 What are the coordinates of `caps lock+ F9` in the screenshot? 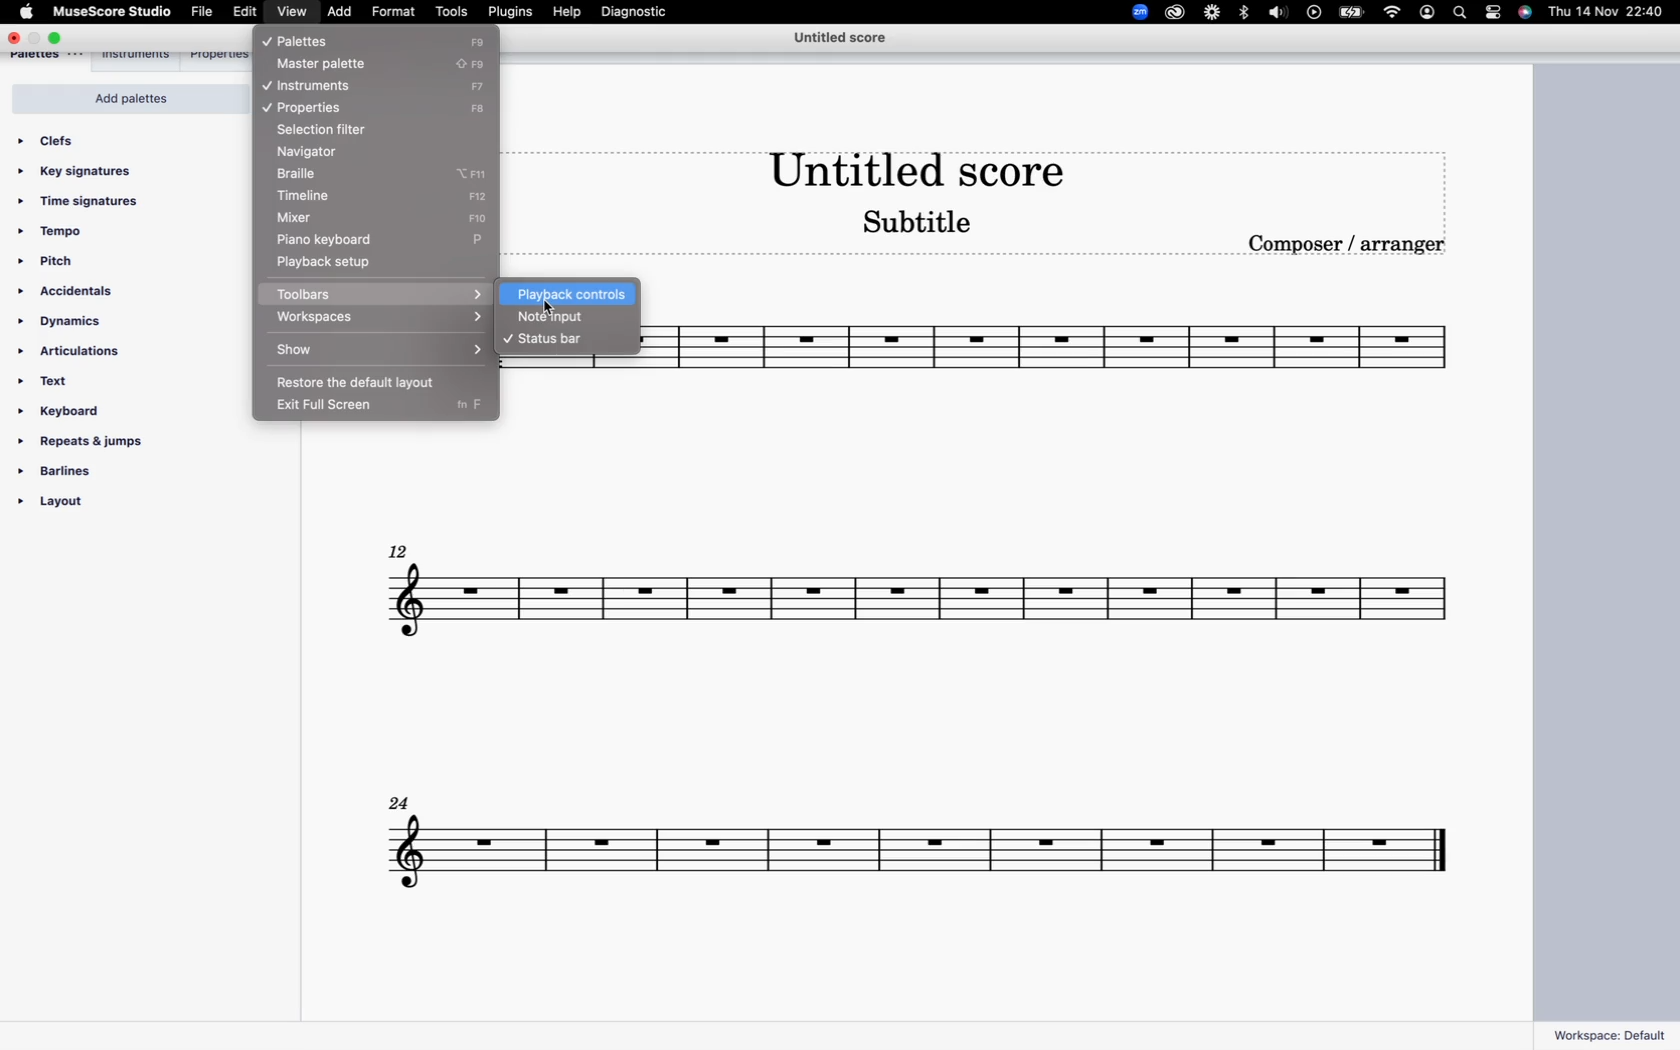 It's located at (478, 62).